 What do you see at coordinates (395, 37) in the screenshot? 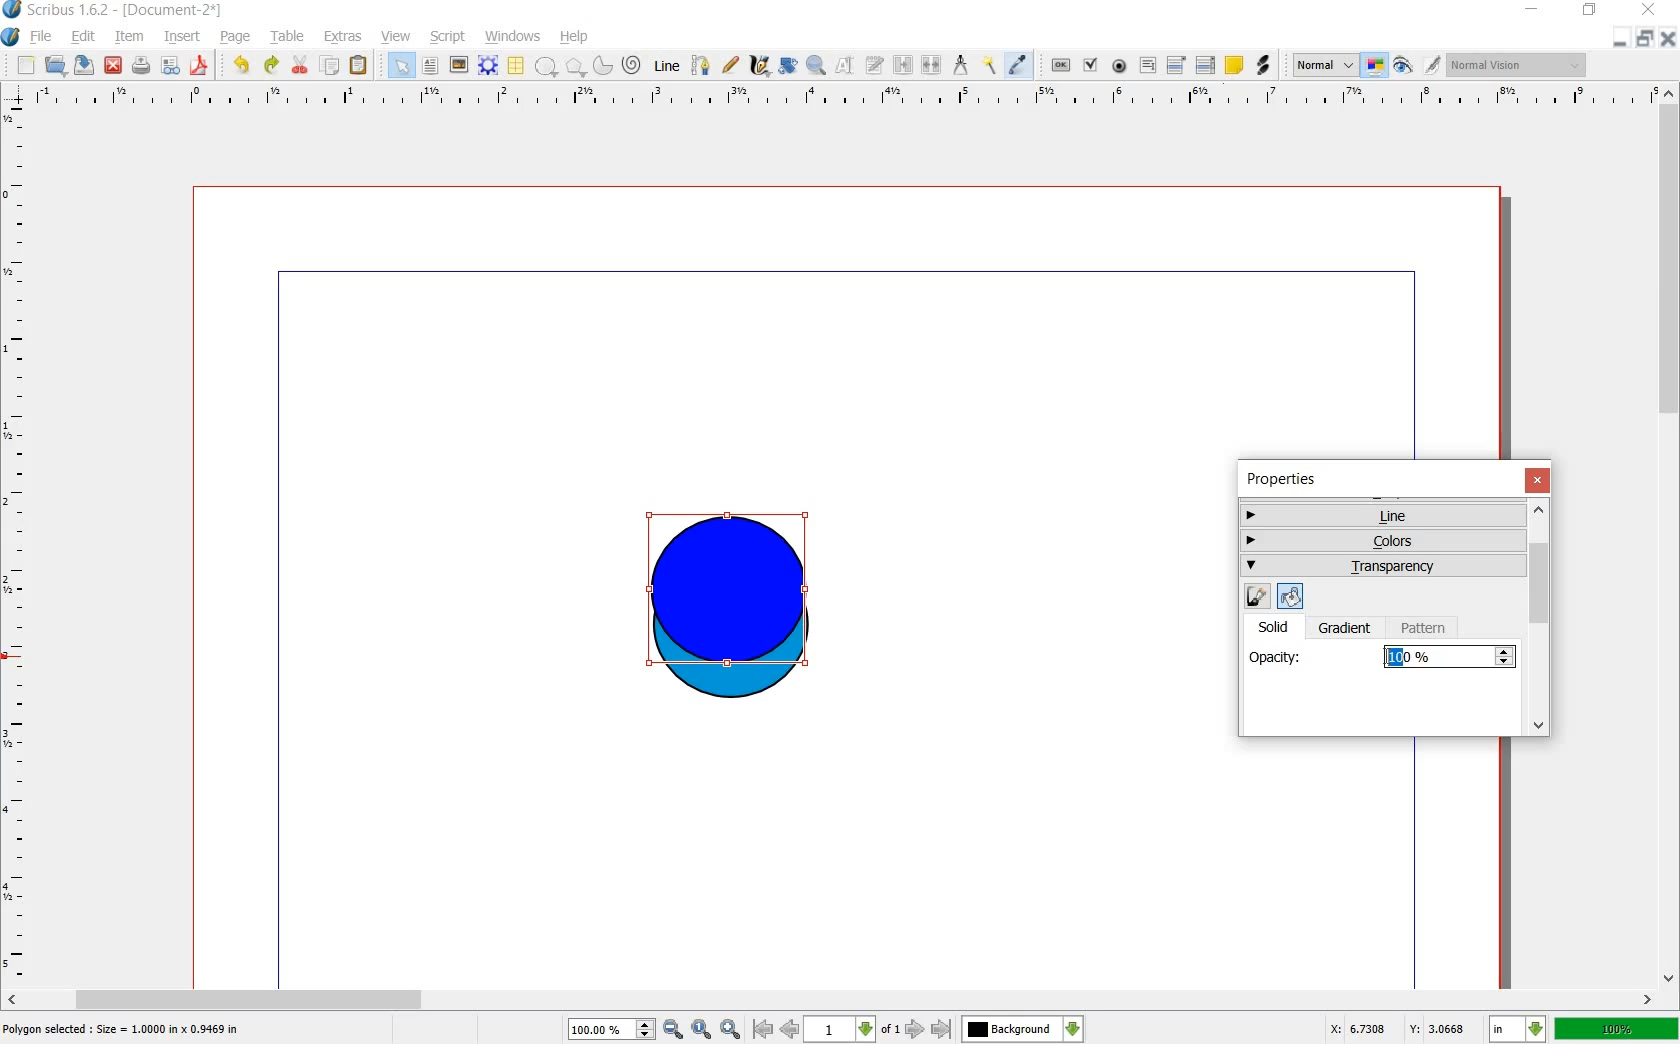
I see `view` at bounding box center [395, 37].